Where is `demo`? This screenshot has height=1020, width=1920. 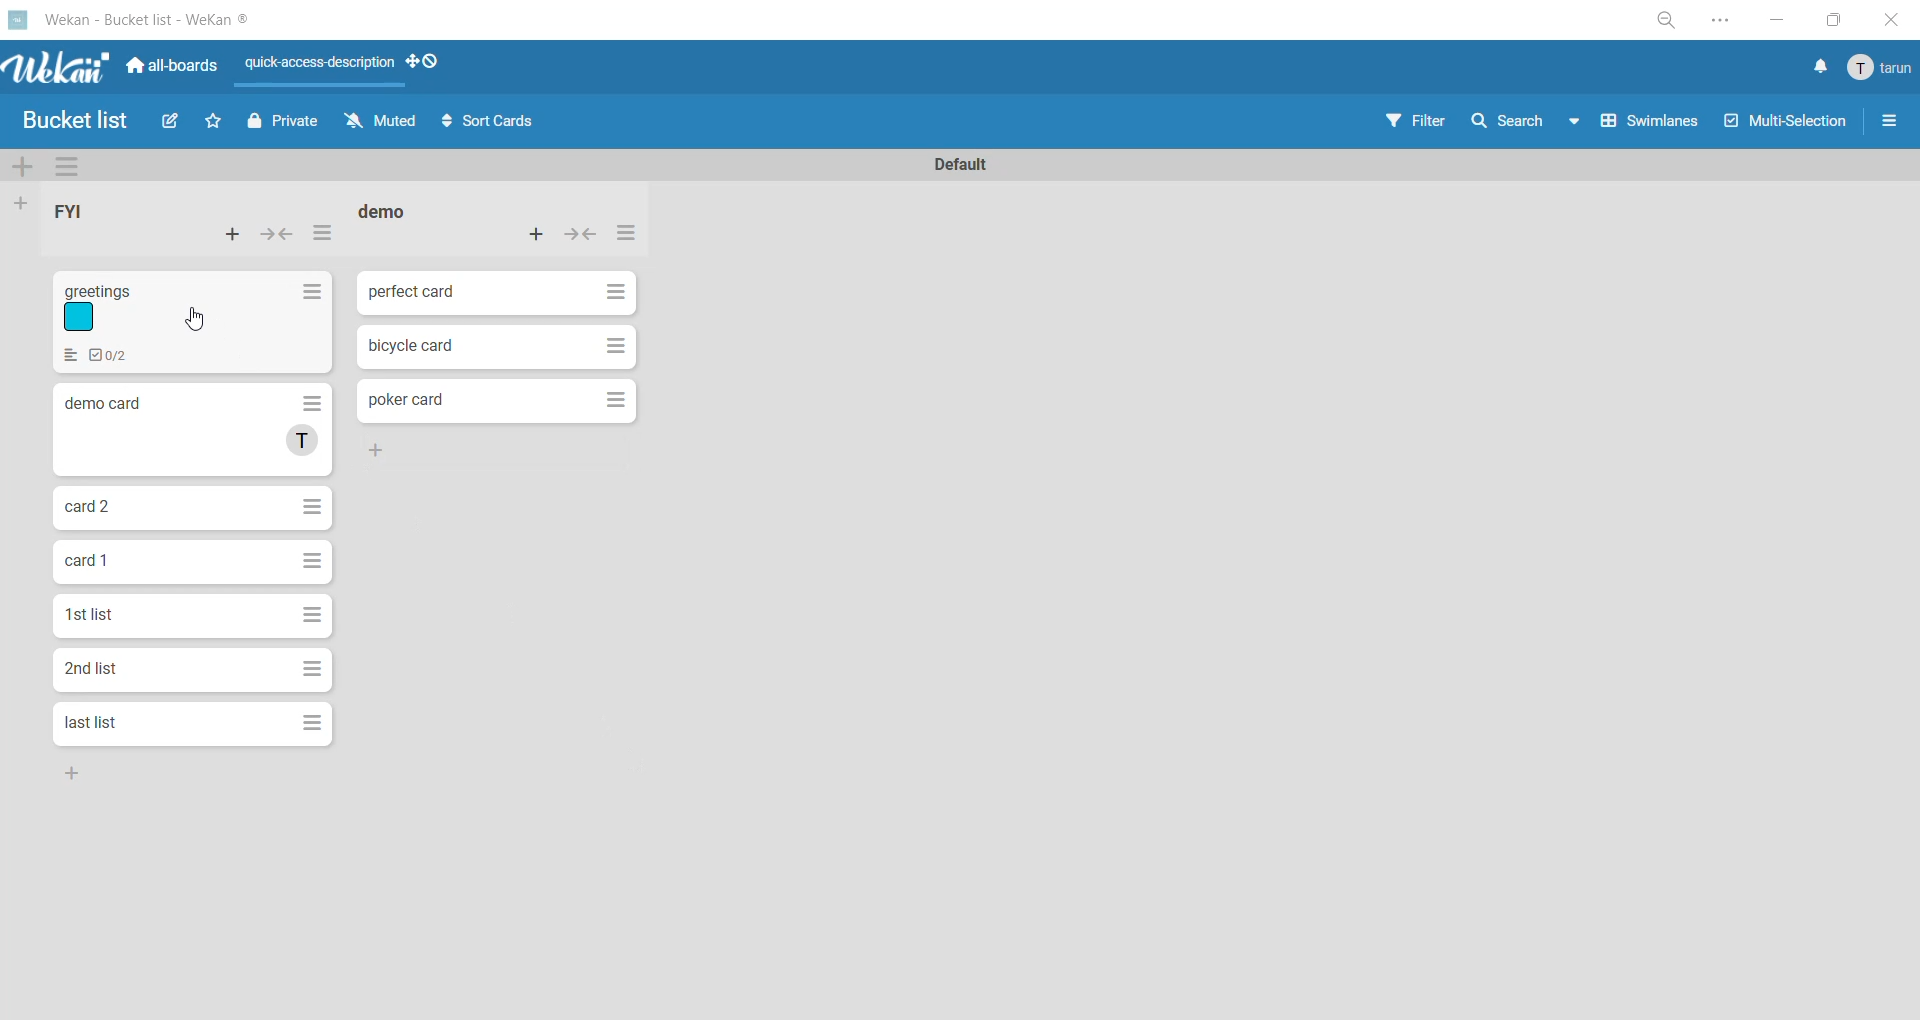 demo is located at coordinates (388, 211).